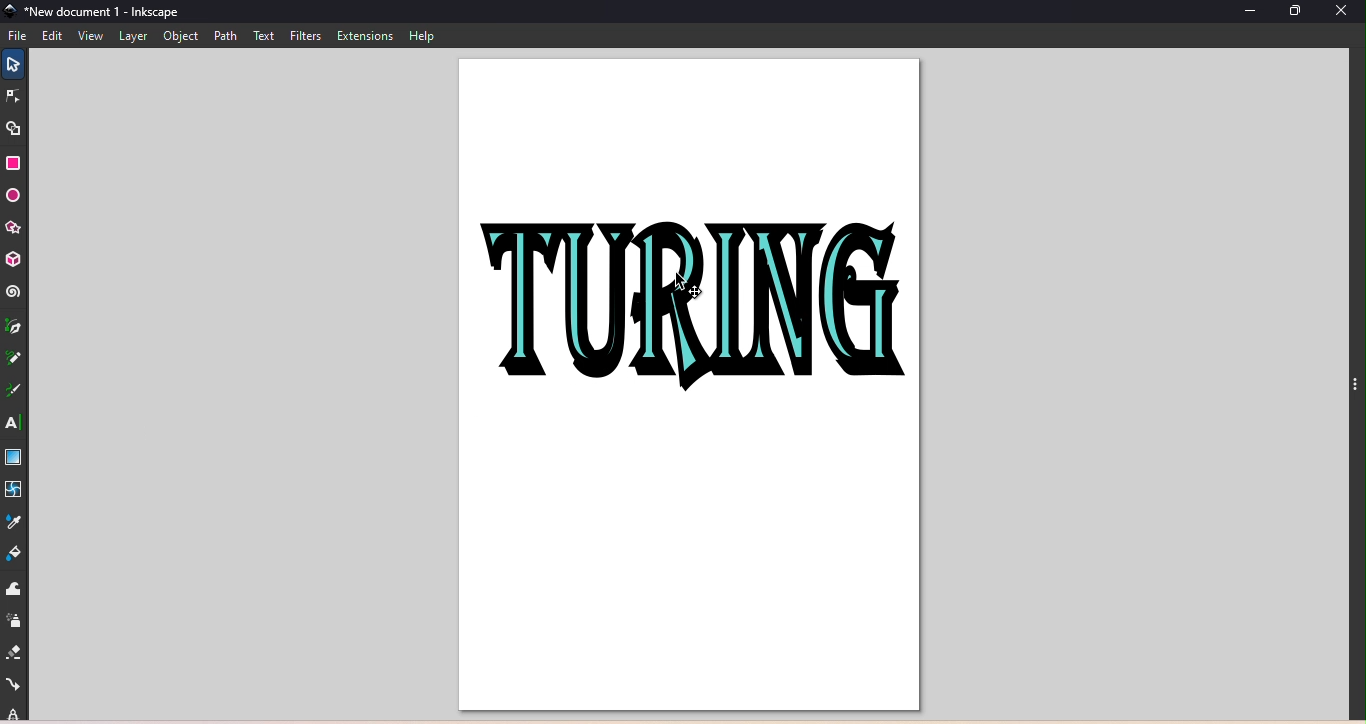 This screenshot has height=724, width=1366. What do you see at coordinates (11, 62) in the screenshot?
I see `Selector tool` at bounding box center [11, 62].